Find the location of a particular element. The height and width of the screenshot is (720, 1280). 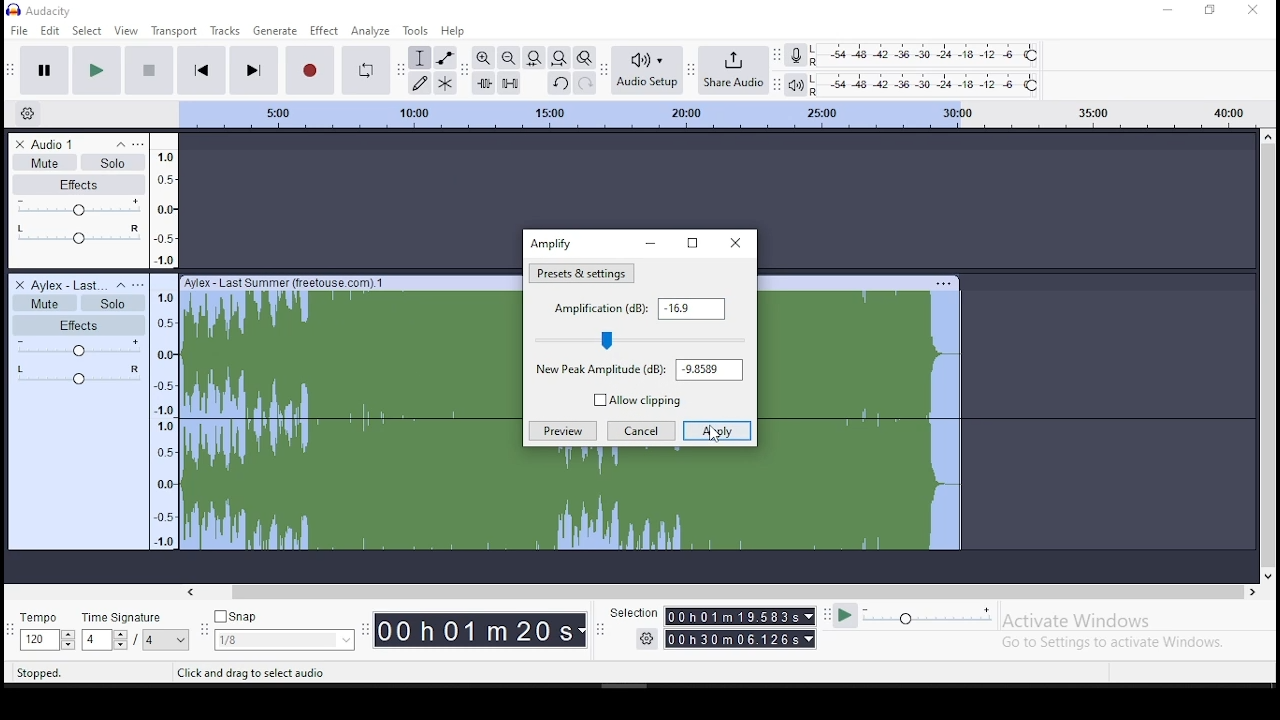

collapse is located at coordinates (120, 142).